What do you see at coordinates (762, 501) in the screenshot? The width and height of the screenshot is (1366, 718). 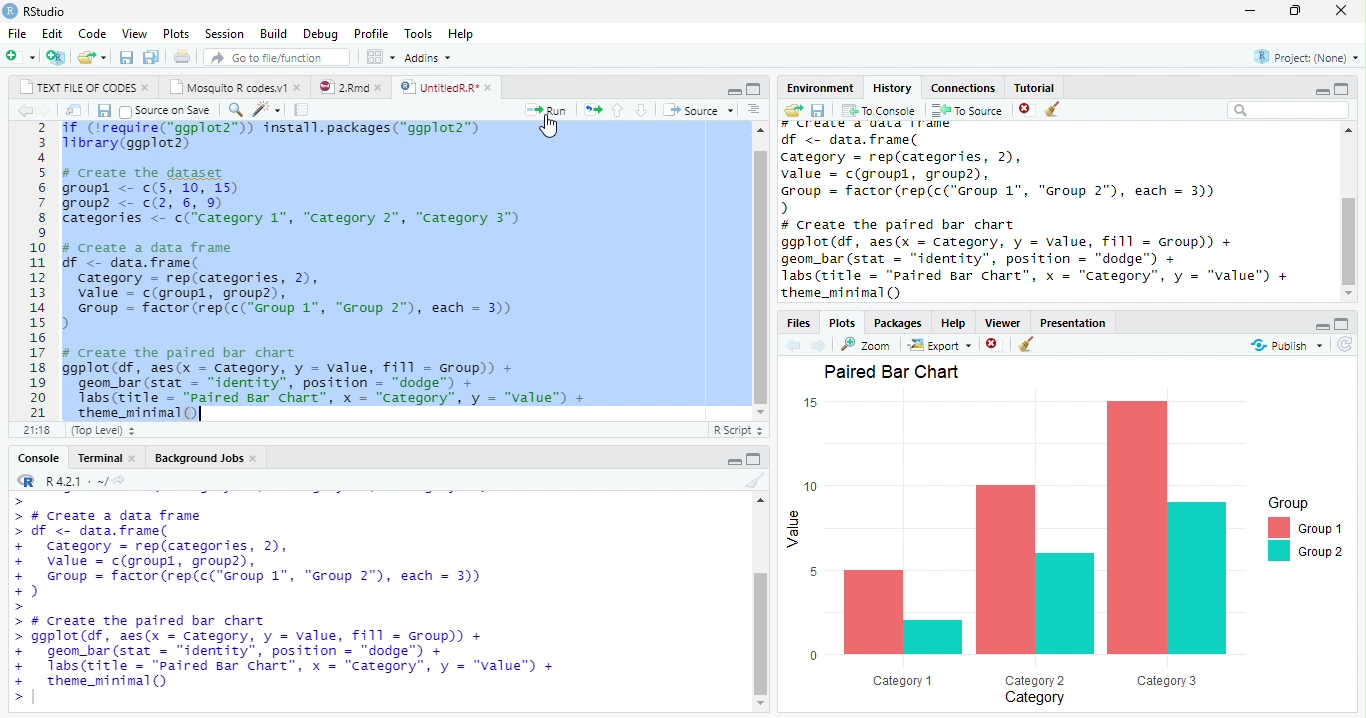 I see `scroll up` at bounding box center [762, 501].